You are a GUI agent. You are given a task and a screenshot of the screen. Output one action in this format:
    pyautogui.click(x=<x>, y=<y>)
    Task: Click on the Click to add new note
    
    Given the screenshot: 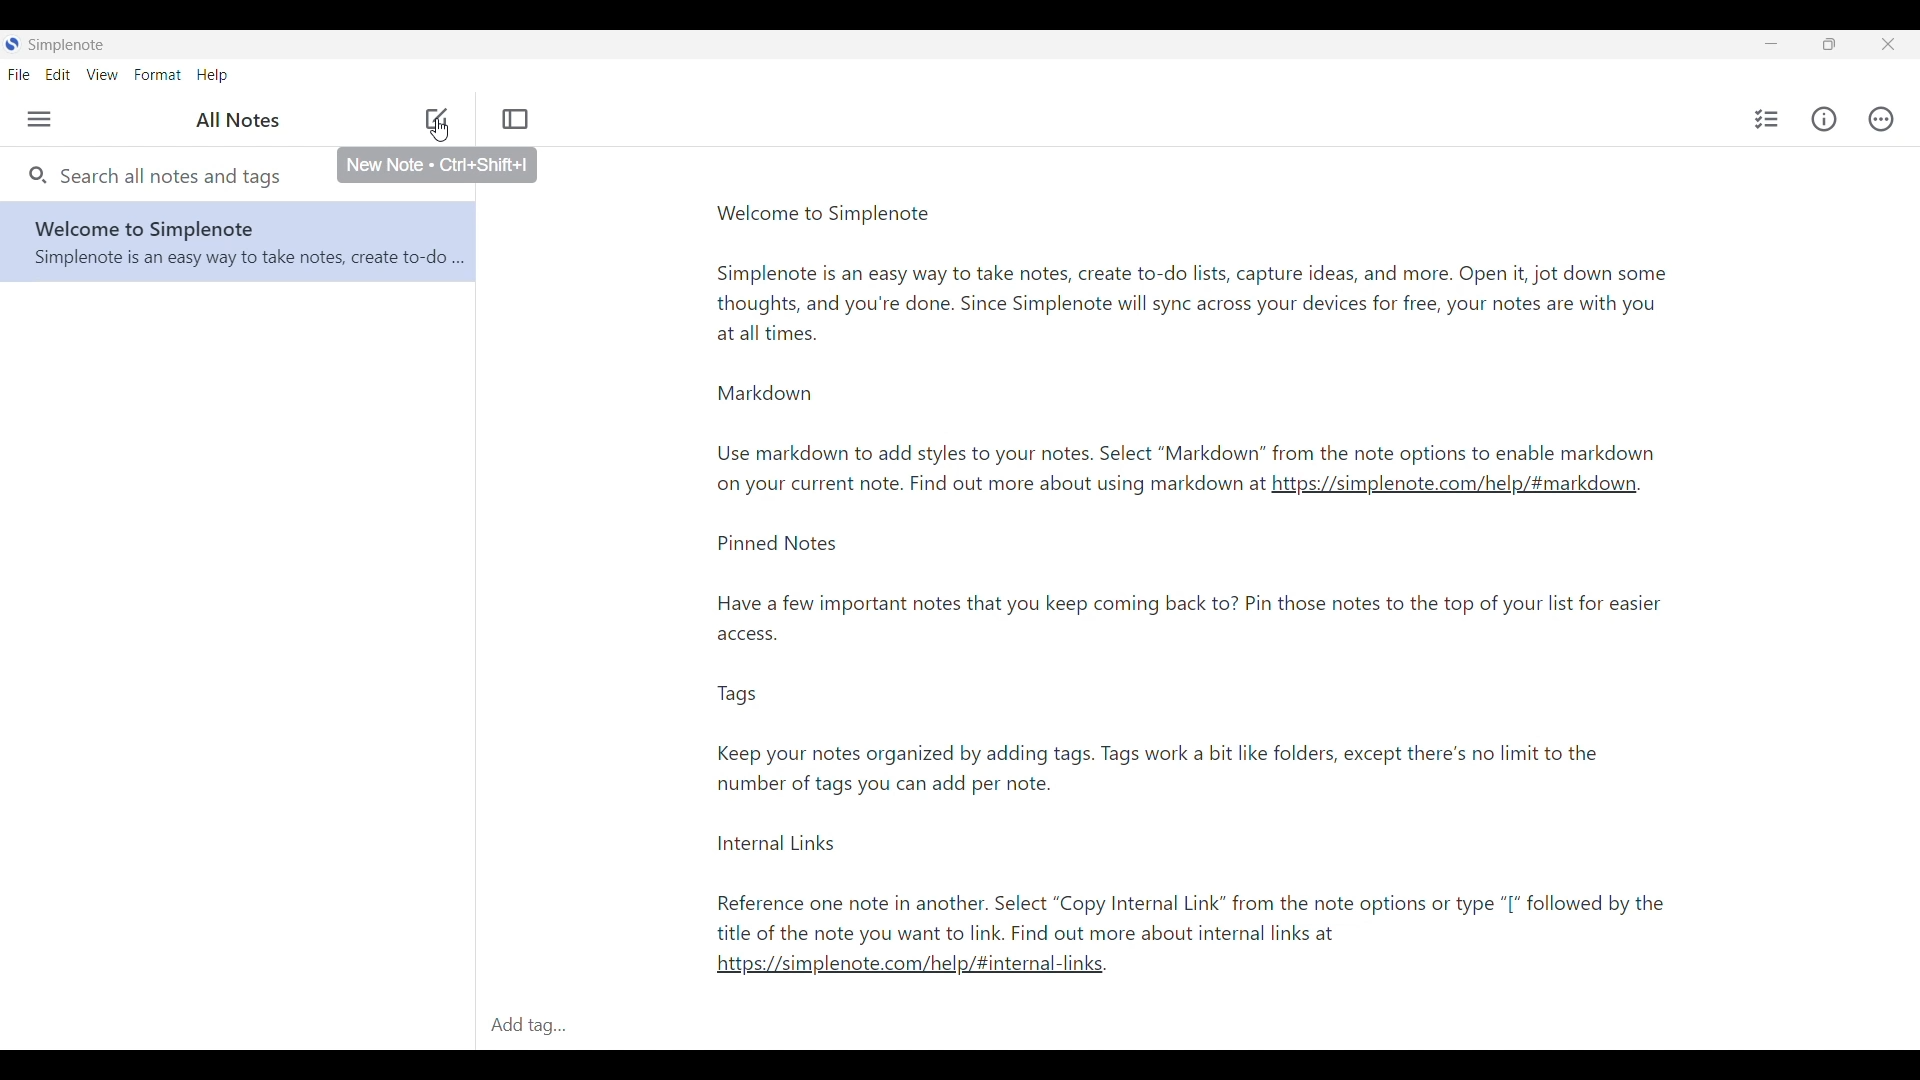 What is the action you would take?
    pyautogui.click(x=436, y=118)
    